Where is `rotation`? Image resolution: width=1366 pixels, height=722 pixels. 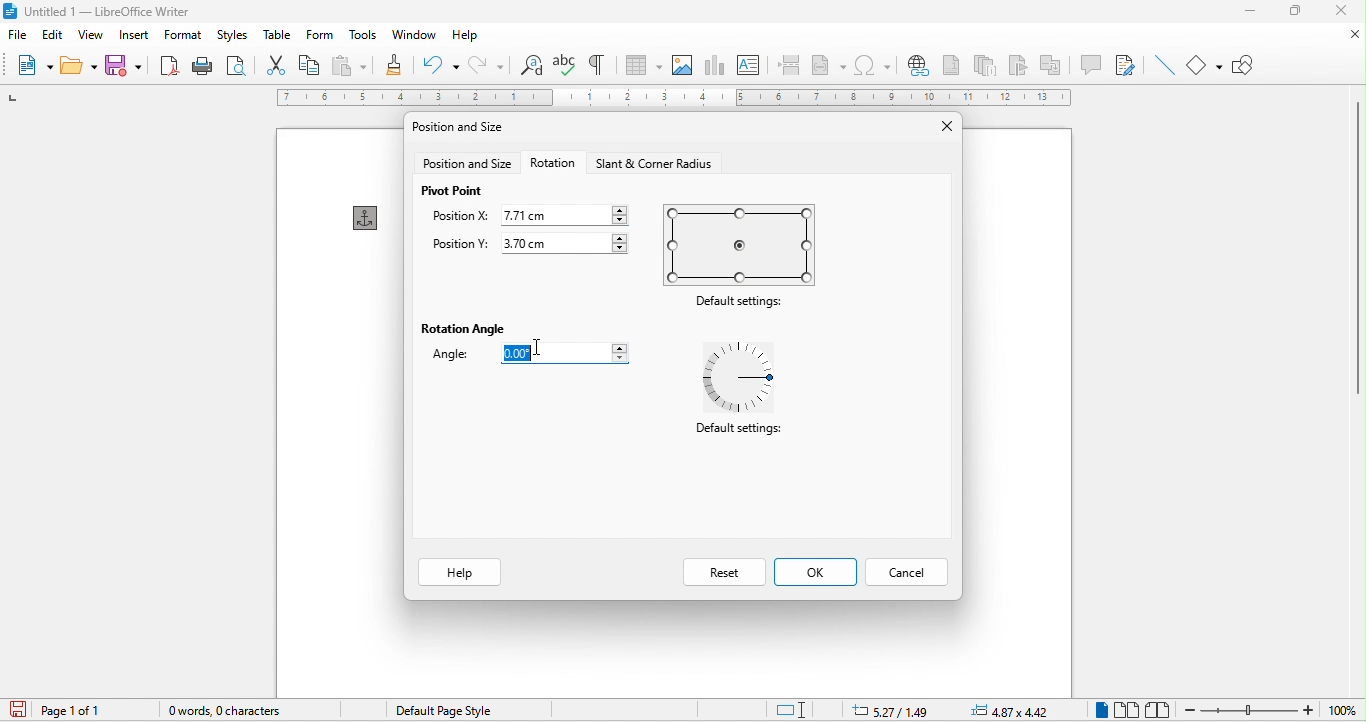 rotation is located at coordinates (551, 163).